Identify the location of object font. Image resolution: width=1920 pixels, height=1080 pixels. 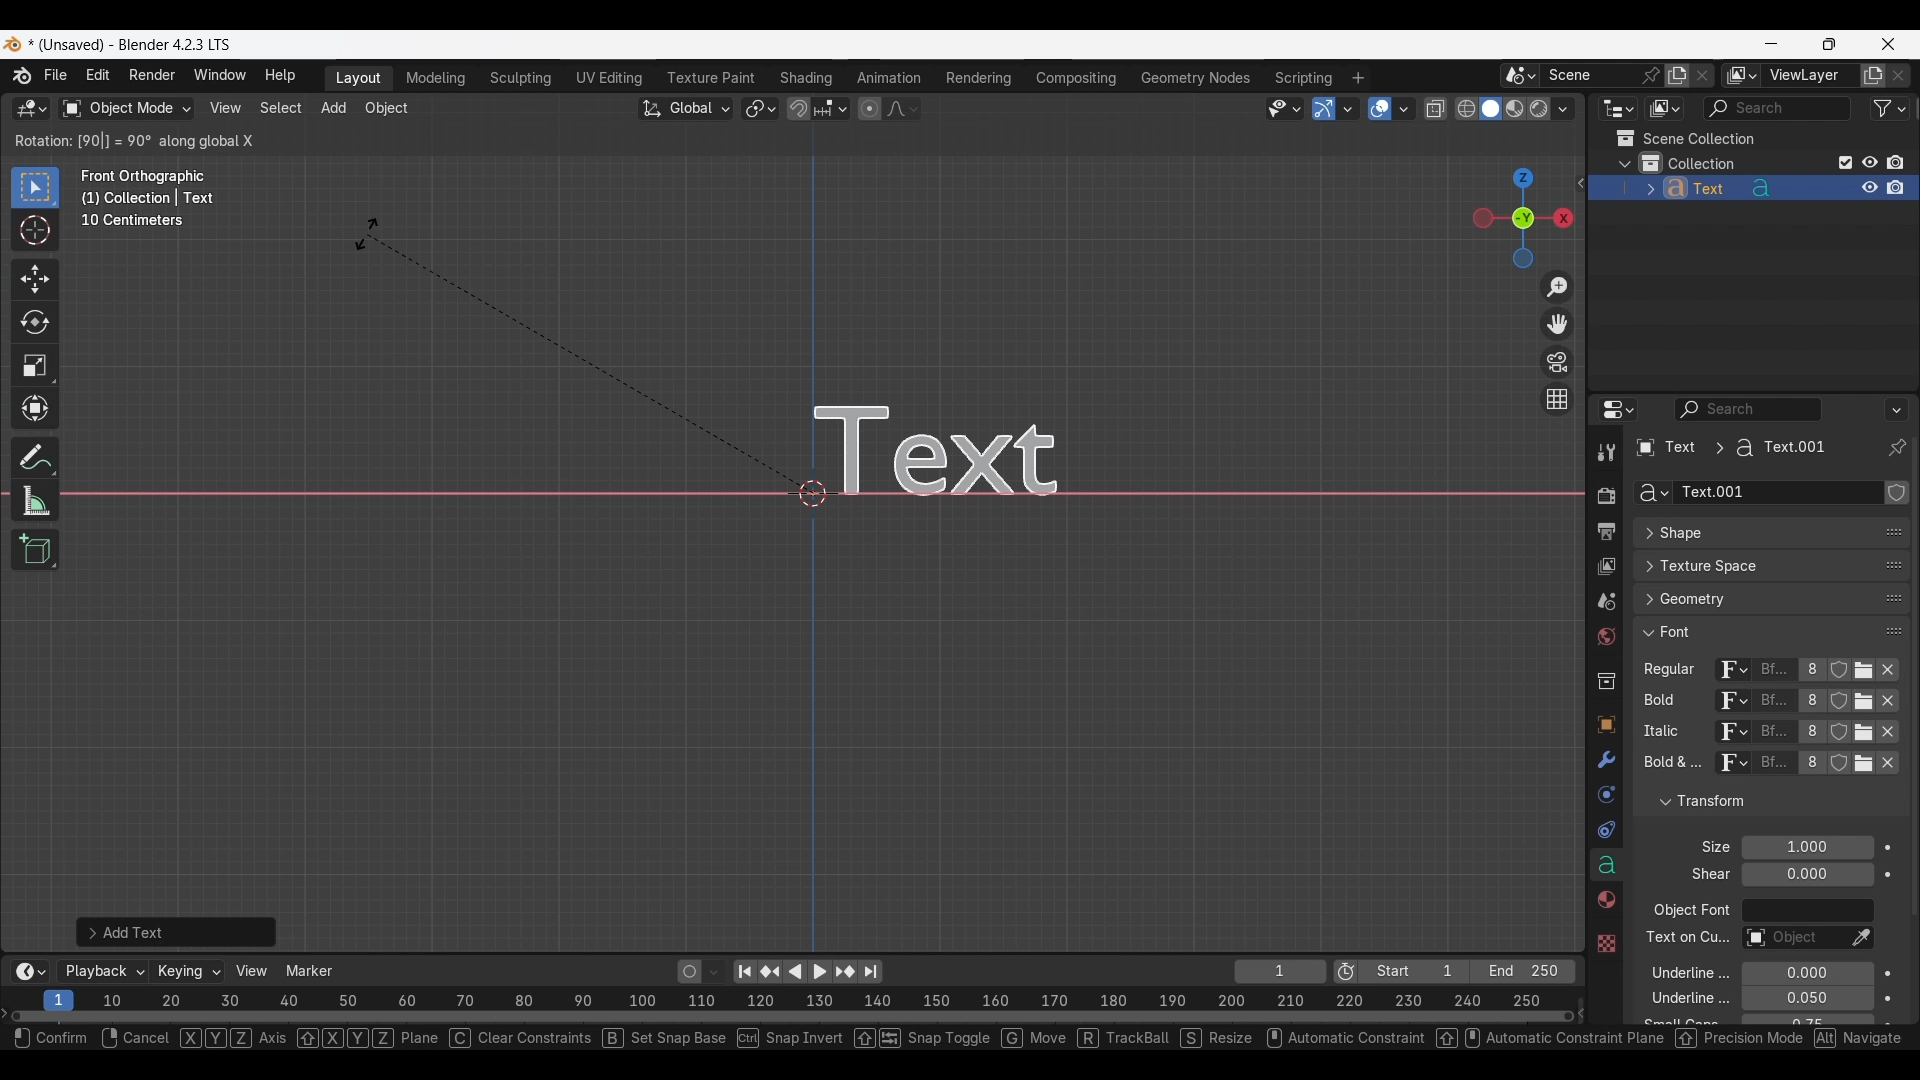
(1690, 913).